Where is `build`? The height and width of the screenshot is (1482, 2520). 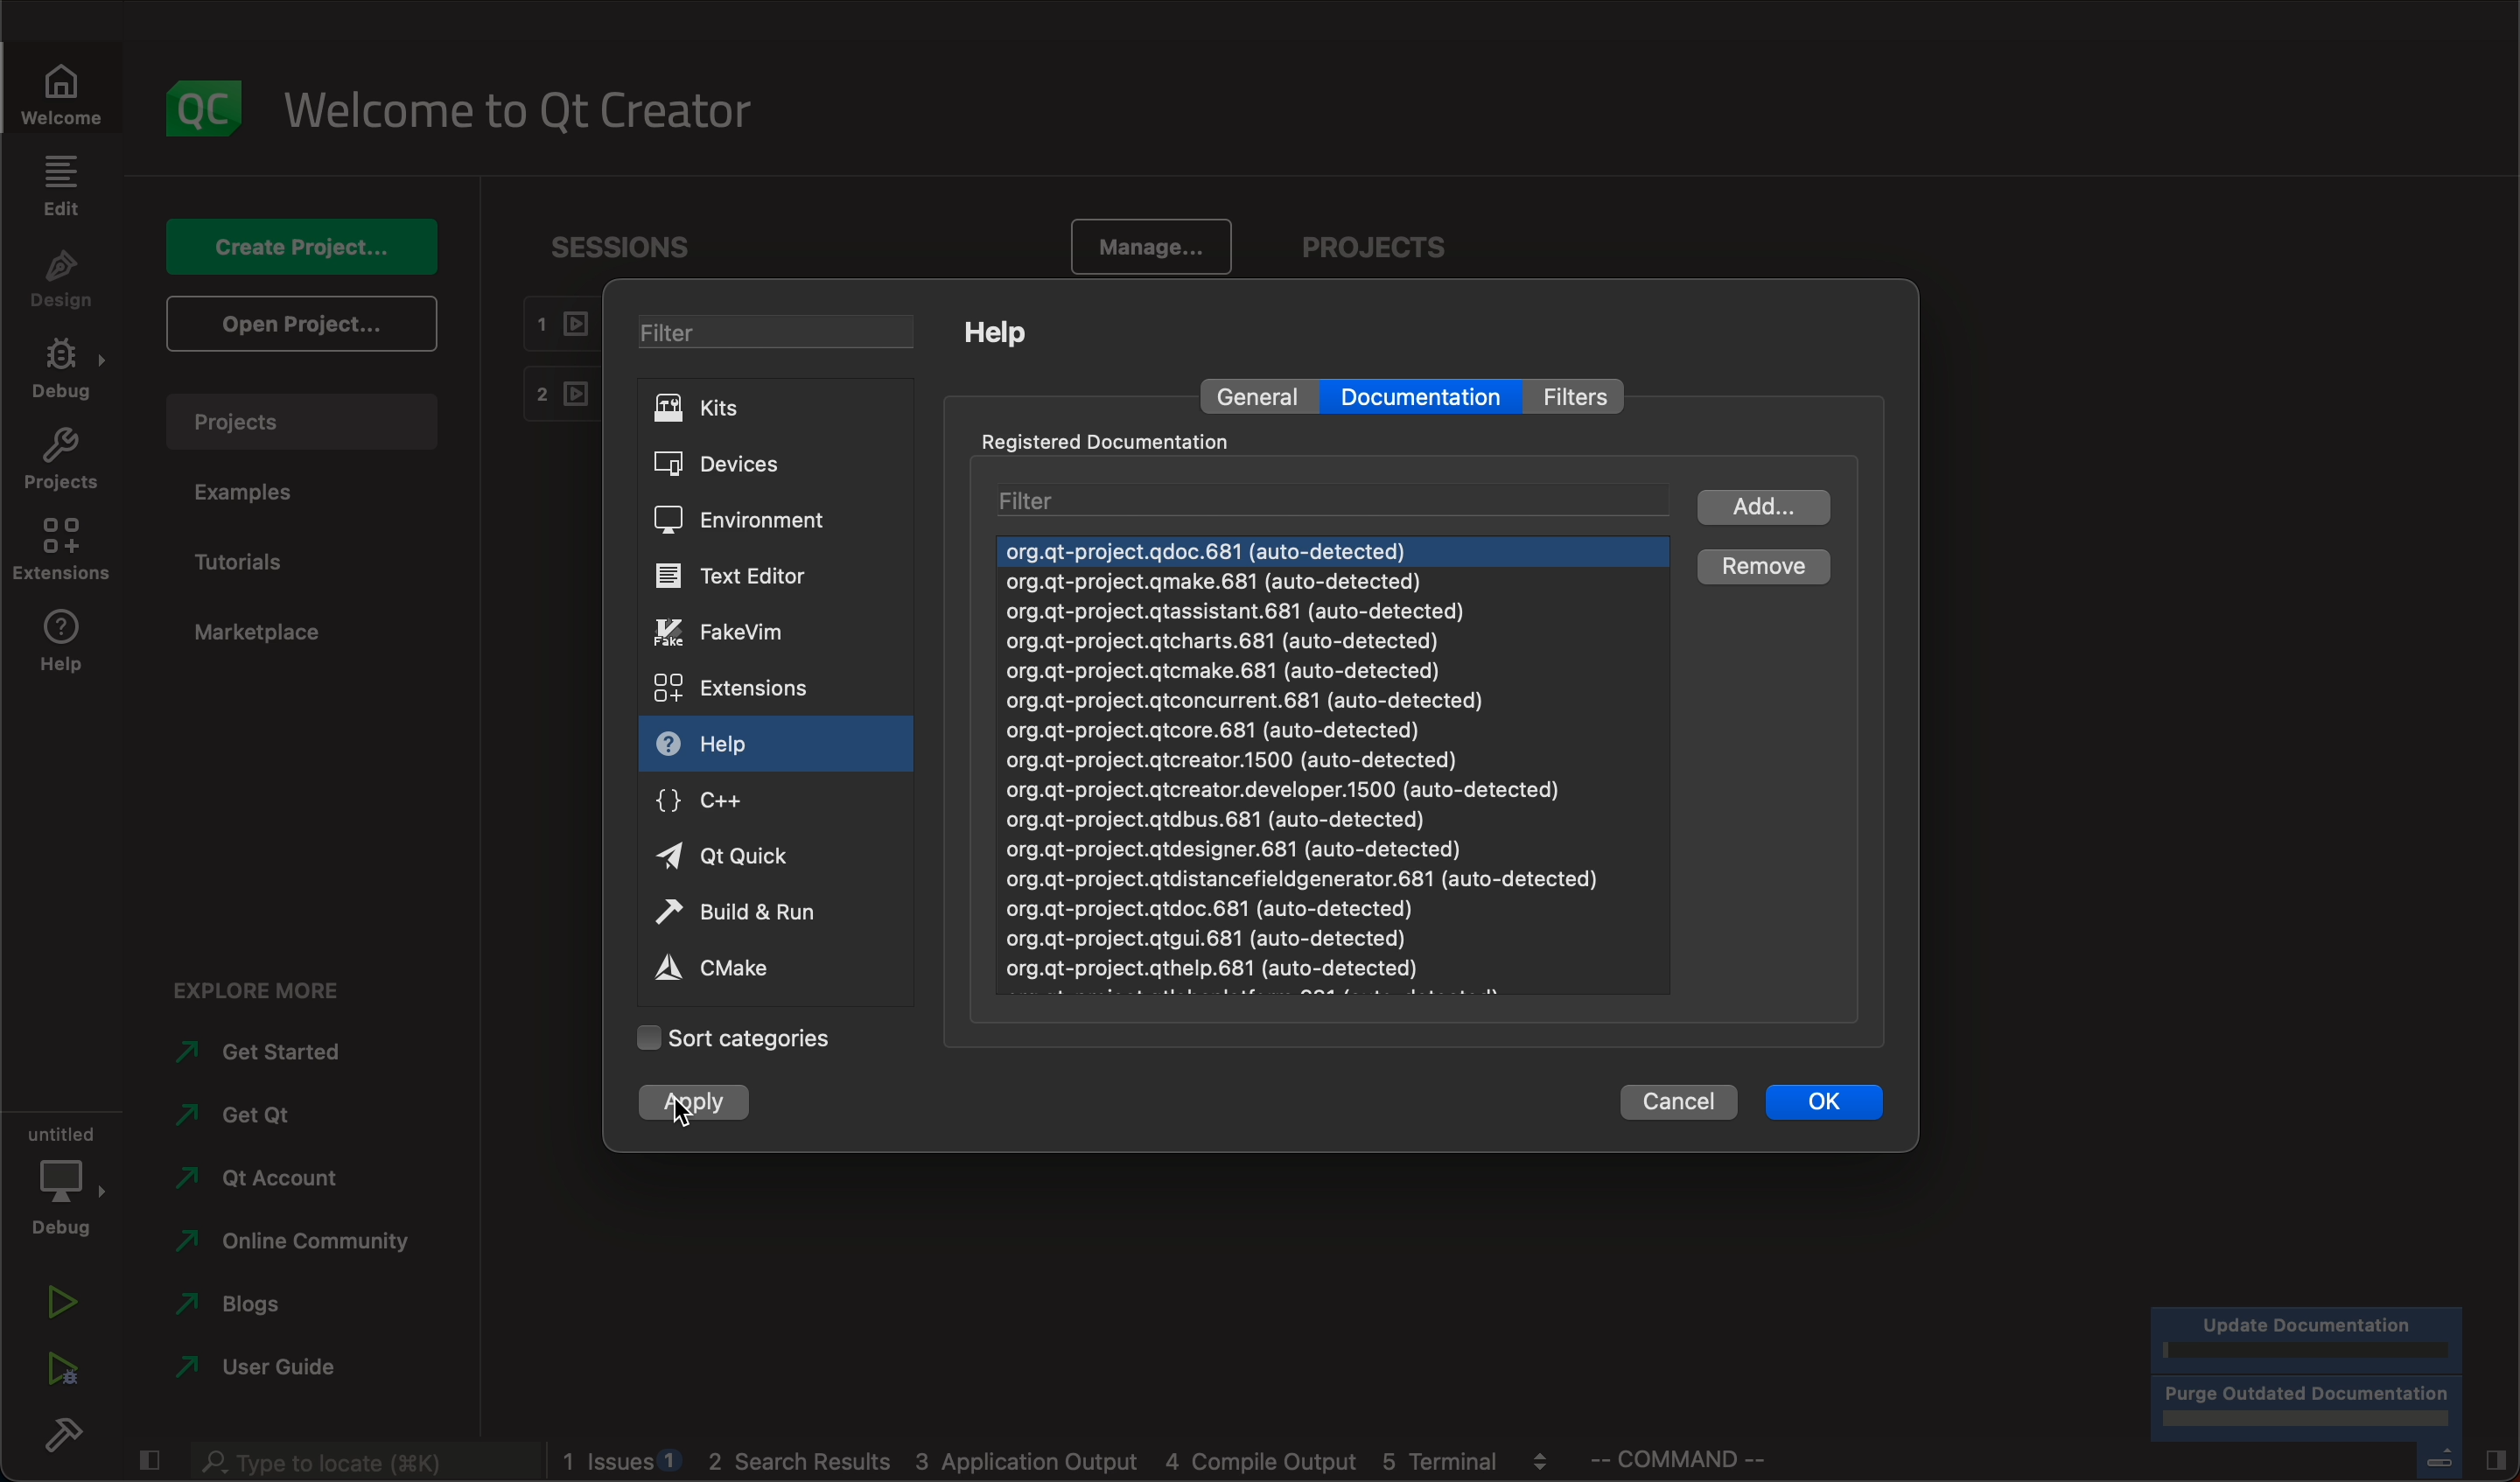 build is located at coordinates (62, 1434).